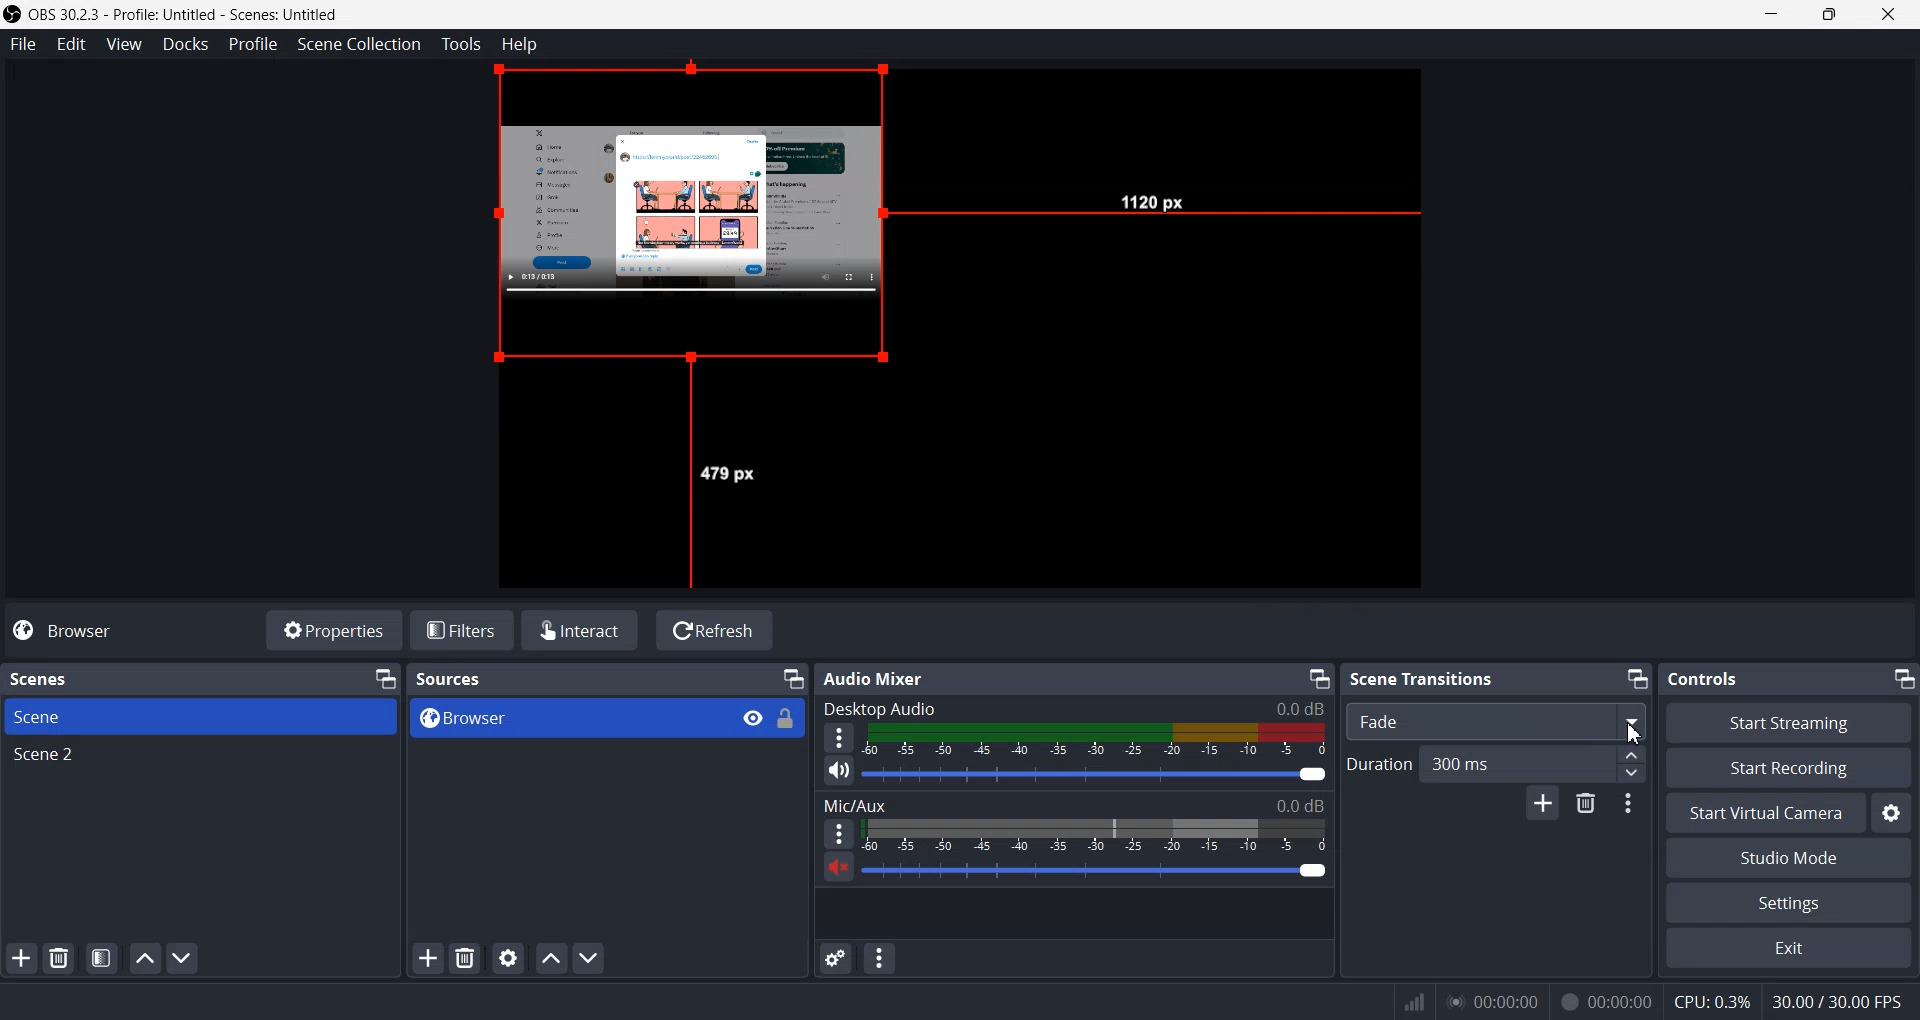 The height and width of the screenshot is (1020, 1920). What do you see at coordinates (58, 956) in the screenshot?
I see `Delete selected scene` at bounding box center [58, 956].